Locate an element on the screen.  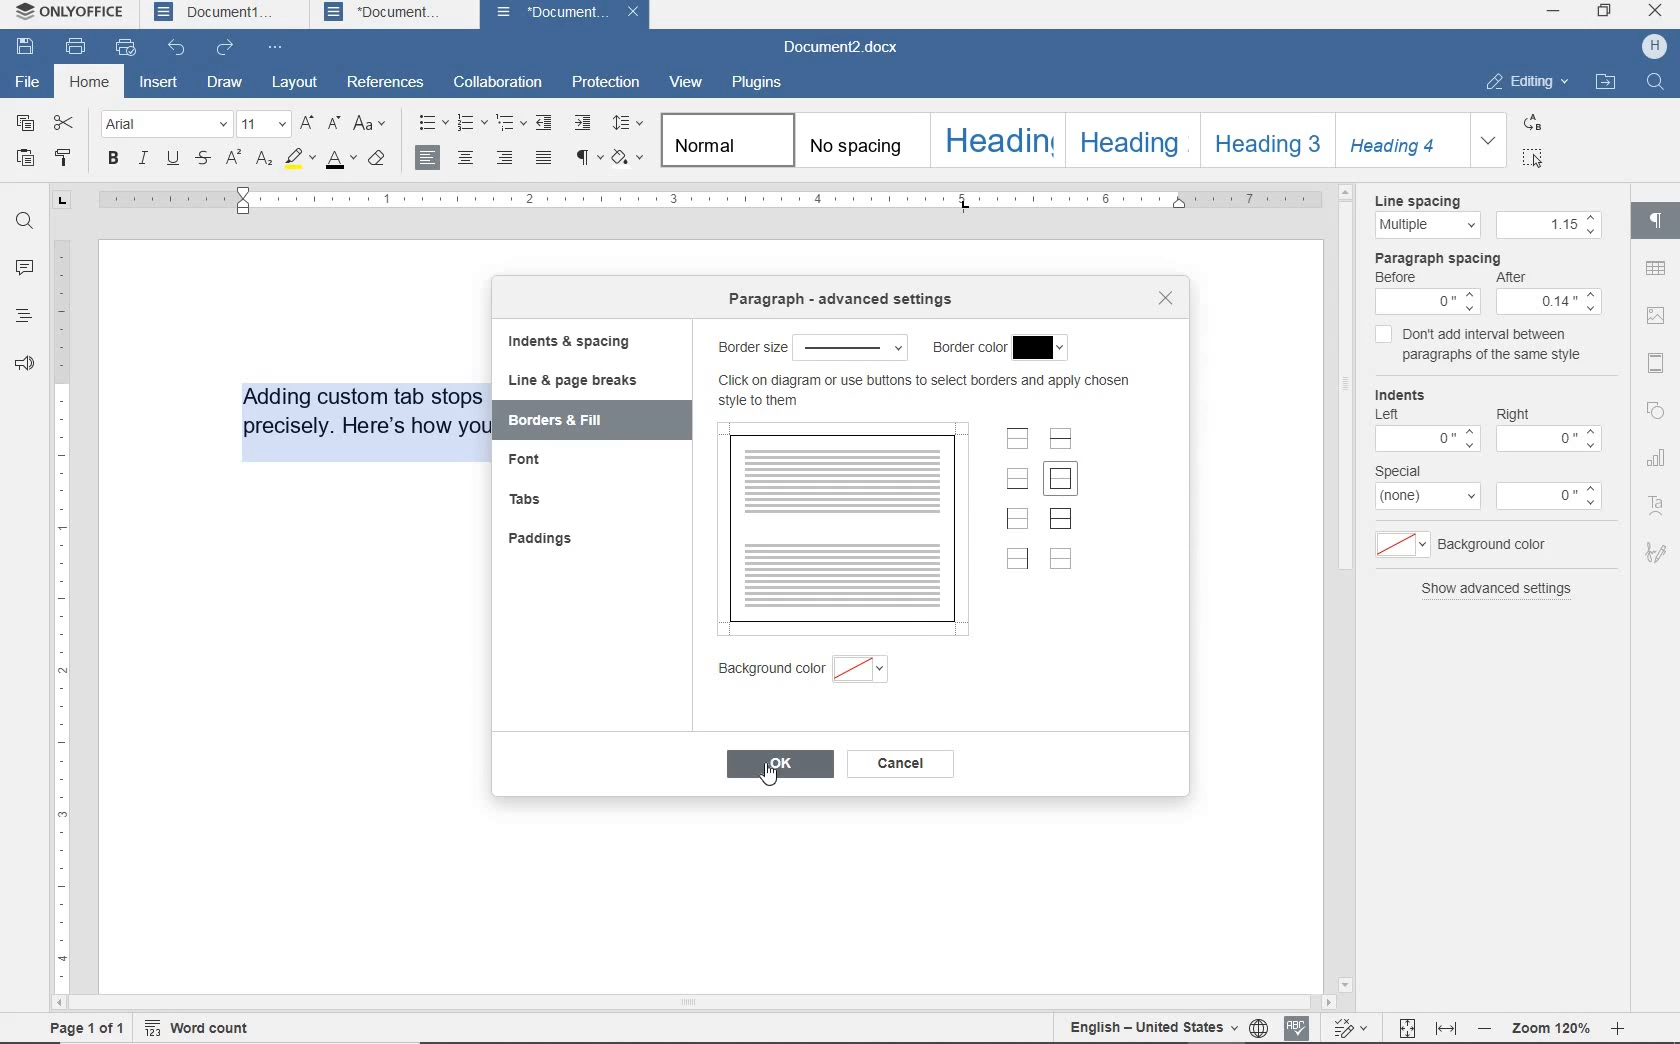
shape is located at coordinates (1660, 409).